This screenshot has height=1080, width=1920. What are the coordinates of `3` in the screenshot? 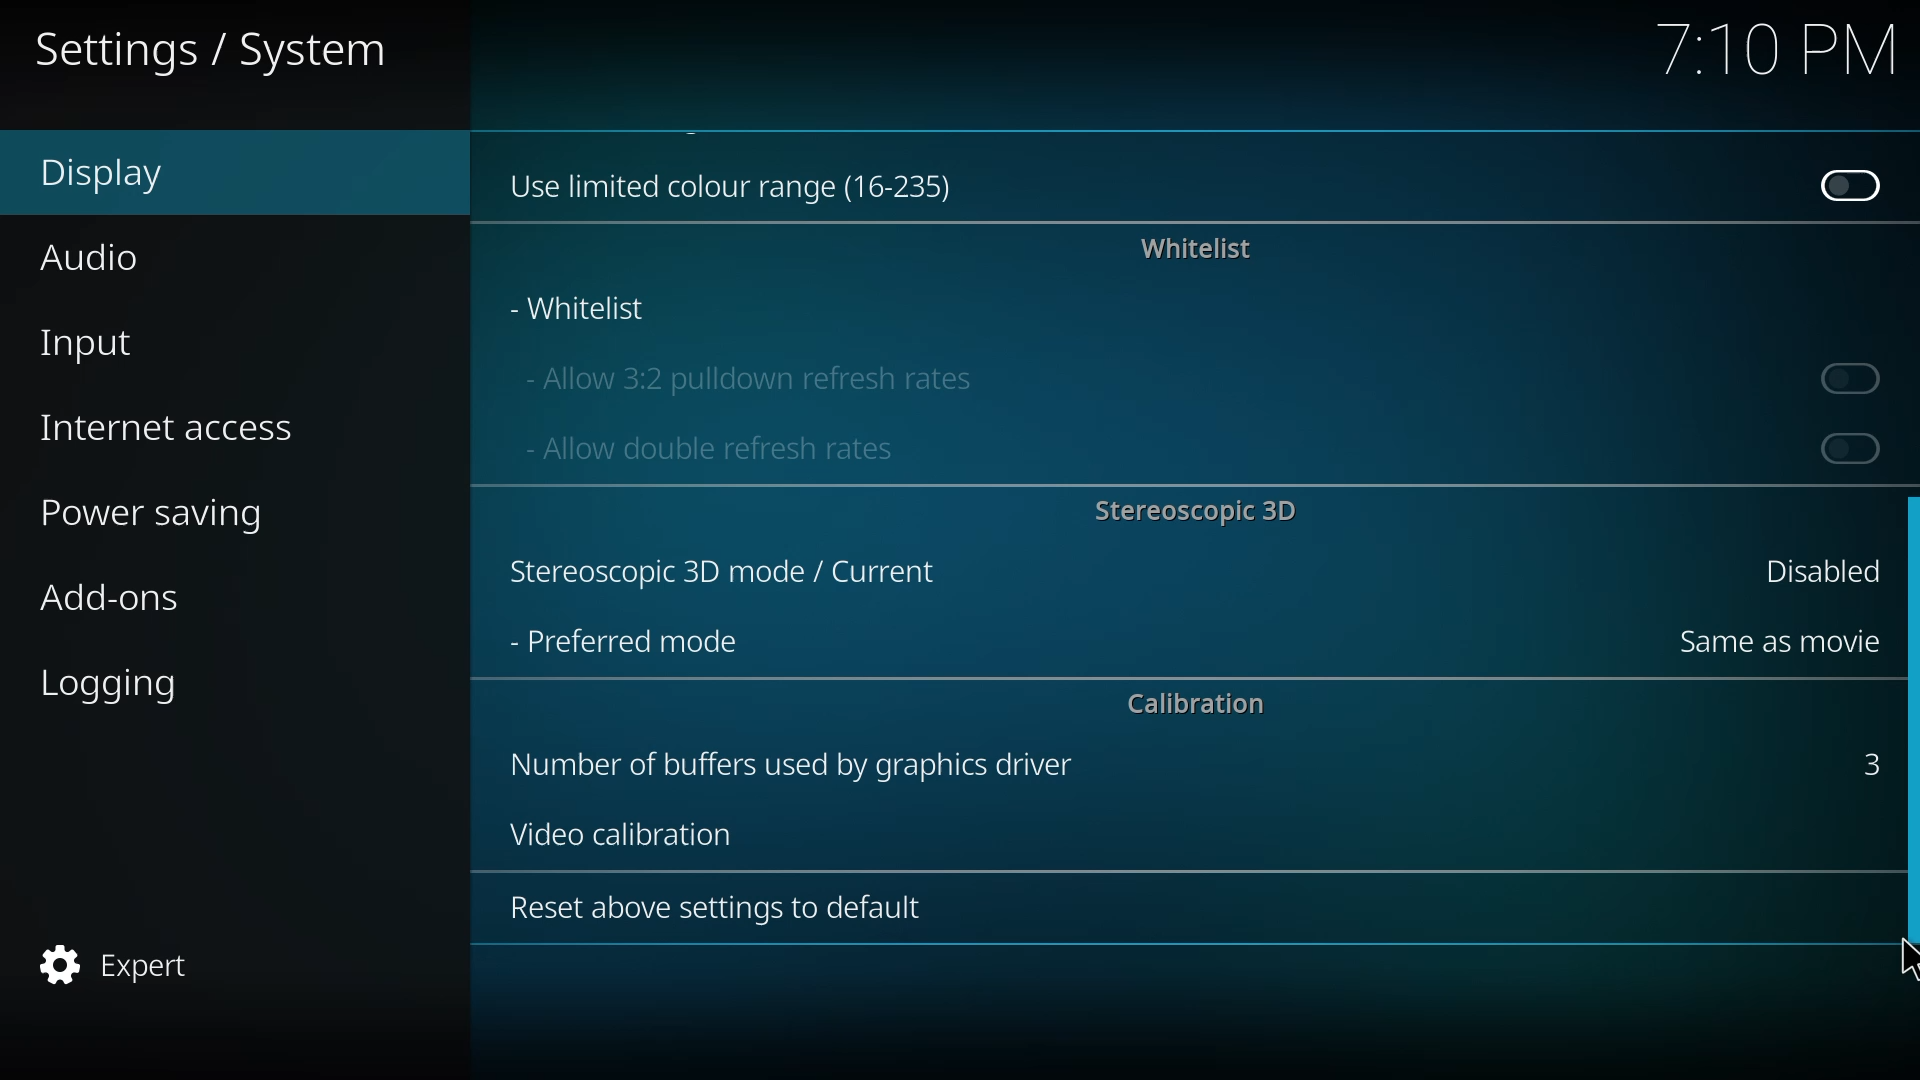 It's located at (1864, 761).